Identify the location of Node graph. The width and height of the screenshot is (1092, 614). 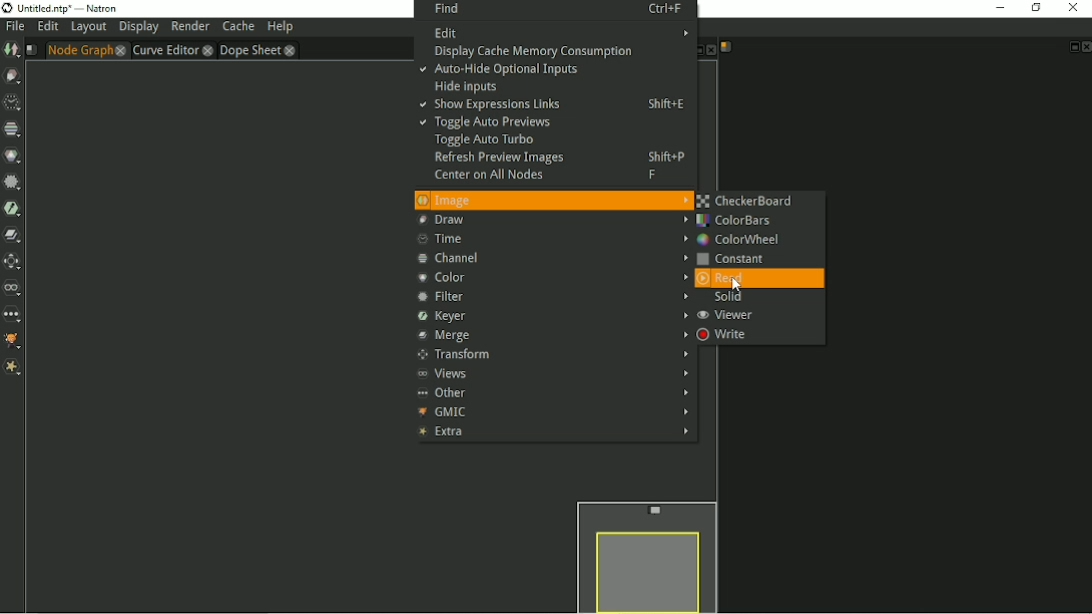
(86, 50).